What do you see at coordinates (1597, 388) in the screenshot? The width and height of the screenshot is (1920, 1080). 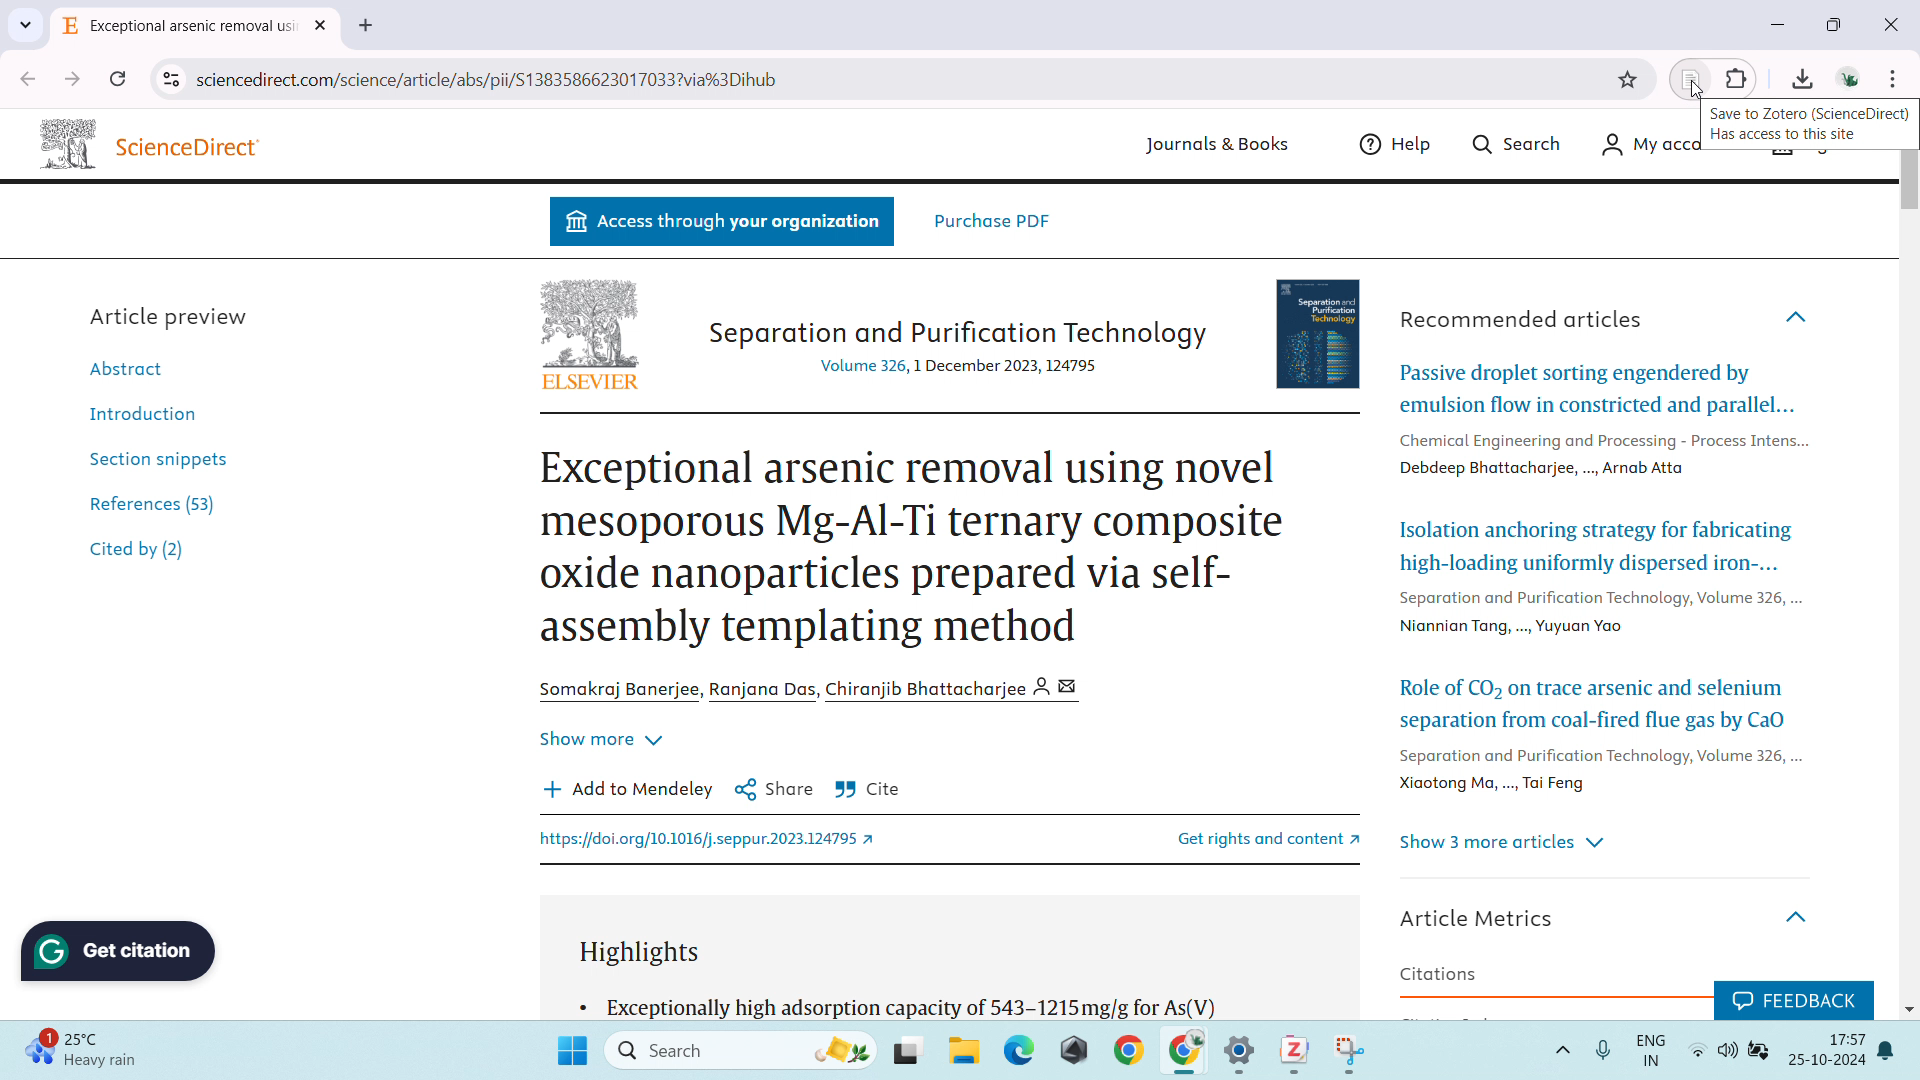 I see `Passive droplet sorting engendered by emulsion flow in constricted and parallel...` at bounding box center [1597, 388].